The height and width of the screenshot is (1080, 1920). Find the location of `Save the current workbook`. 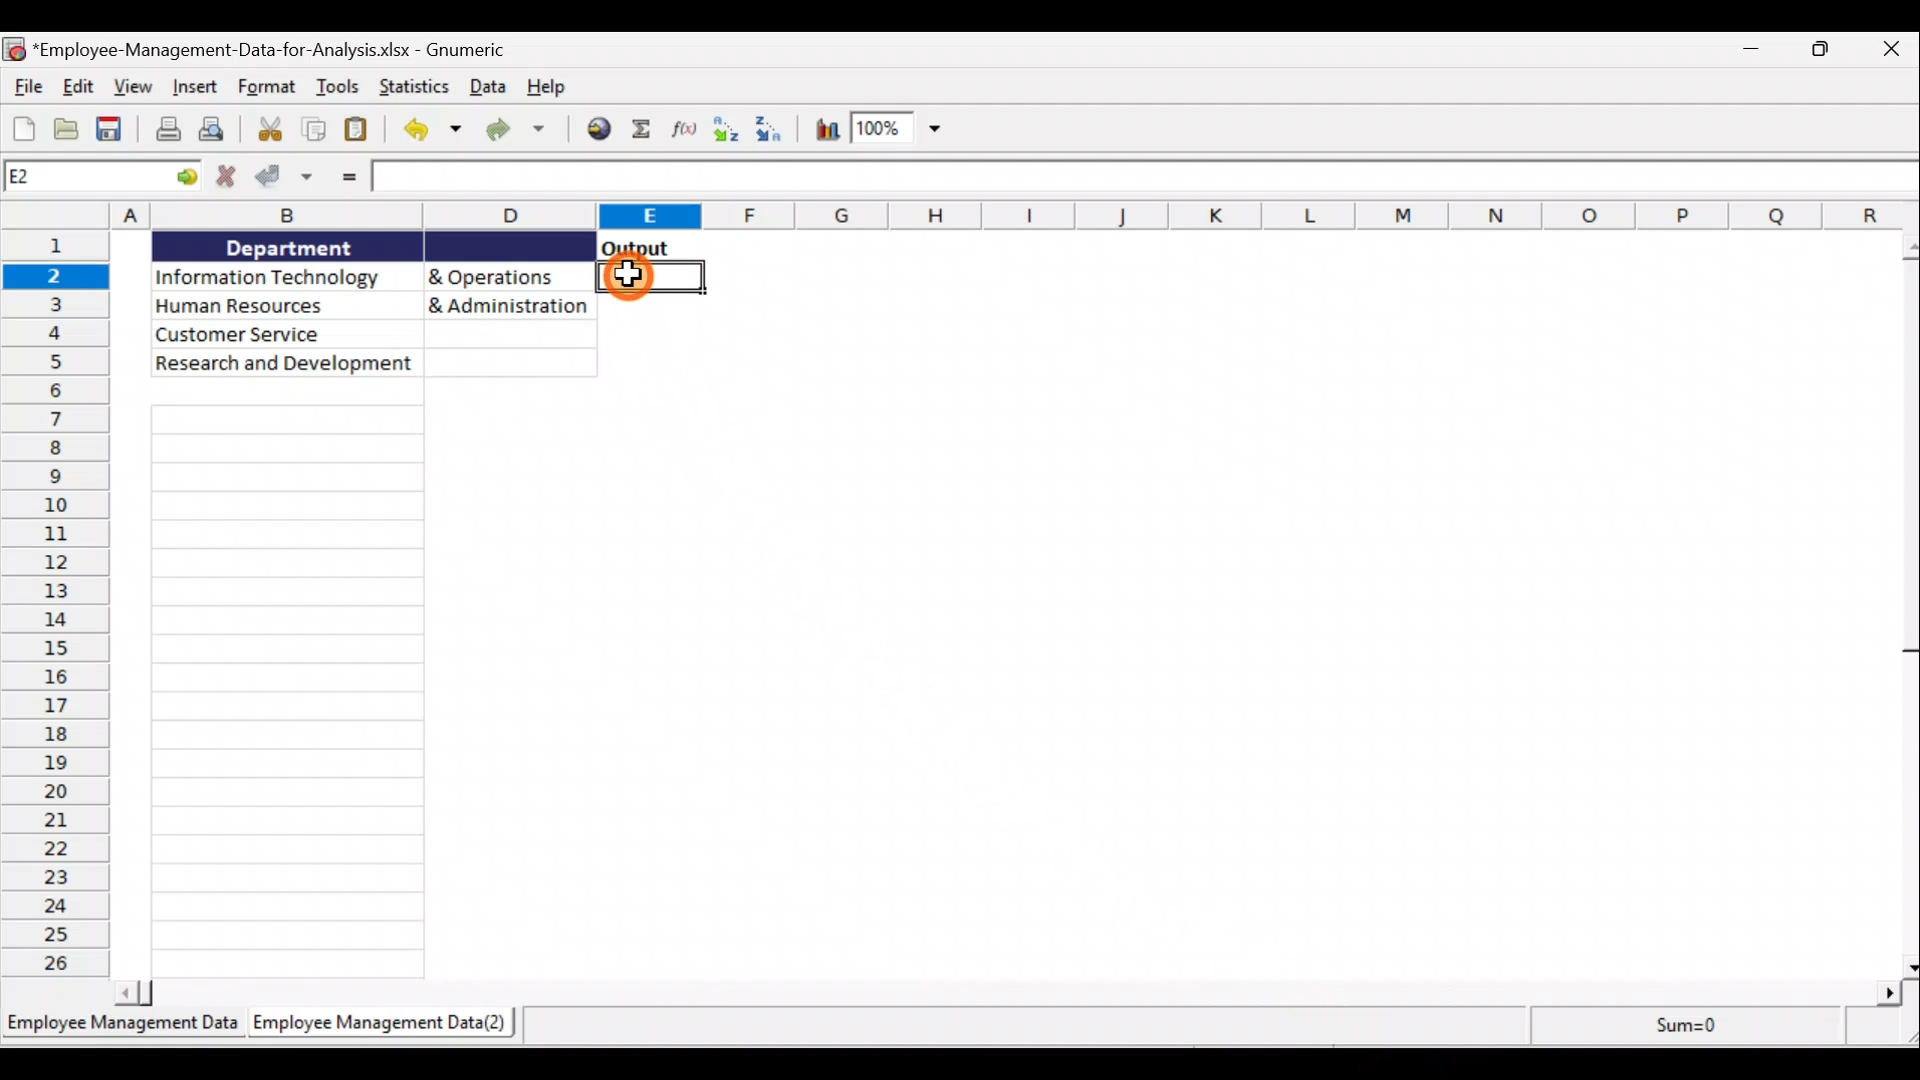

Save the current workbook is located at coordinates (112, 129).